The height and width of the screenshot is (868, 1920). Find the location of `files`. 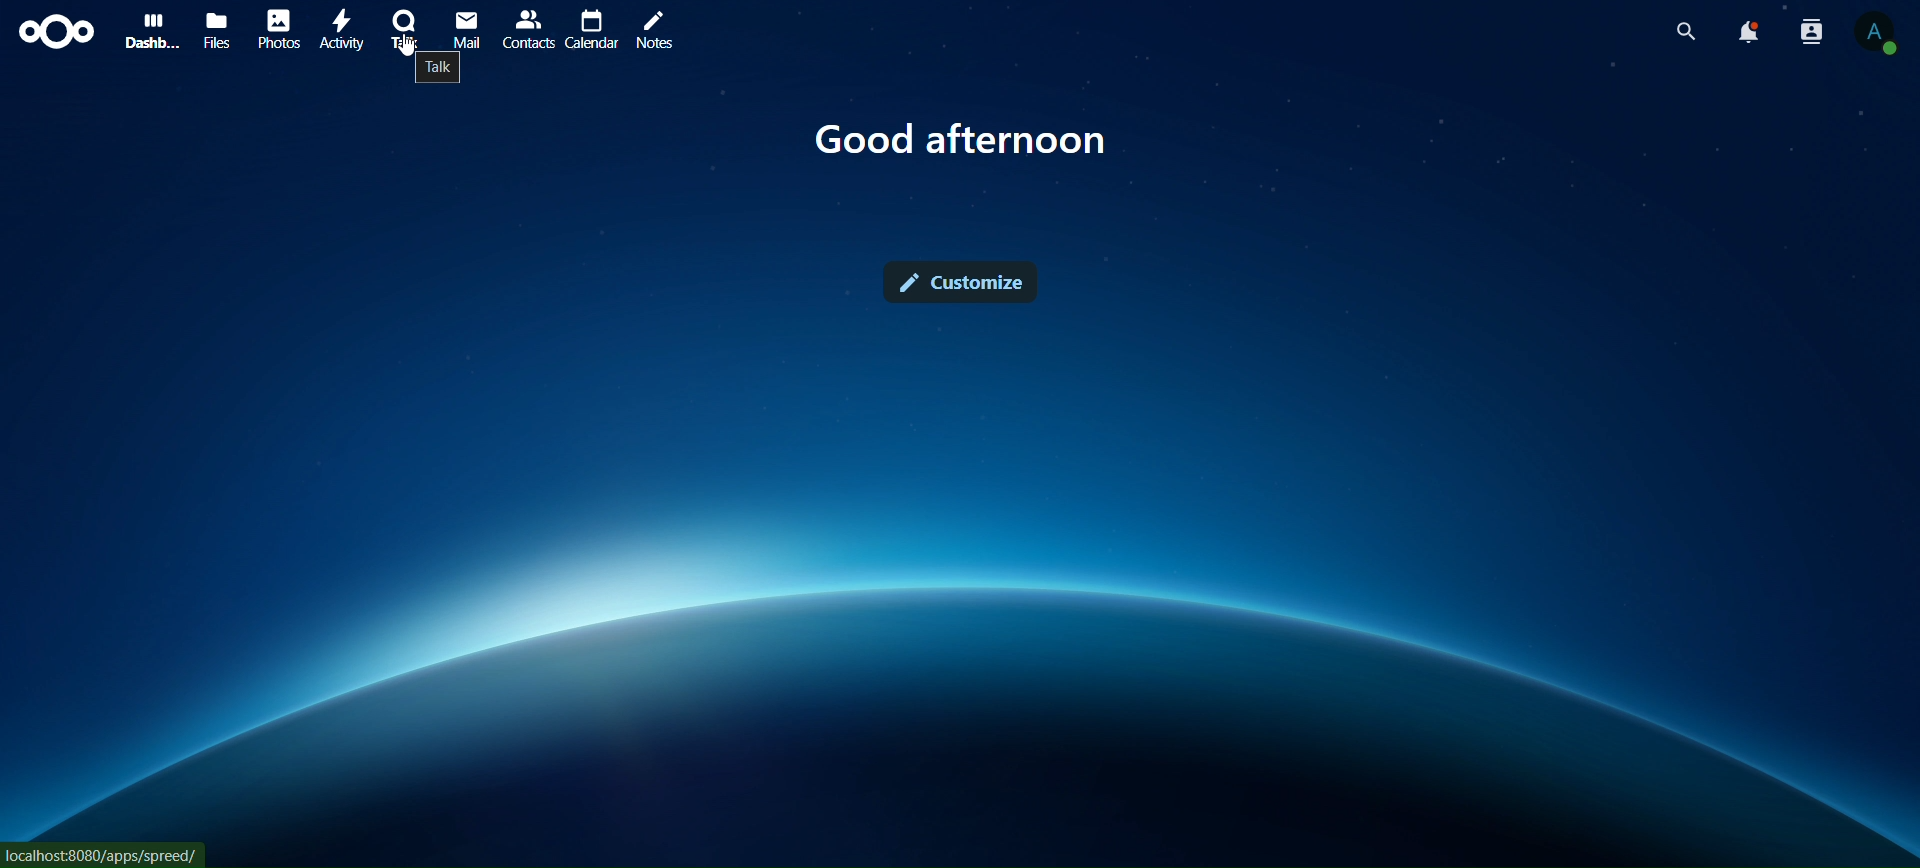

files is located at coordinates (216, 29).